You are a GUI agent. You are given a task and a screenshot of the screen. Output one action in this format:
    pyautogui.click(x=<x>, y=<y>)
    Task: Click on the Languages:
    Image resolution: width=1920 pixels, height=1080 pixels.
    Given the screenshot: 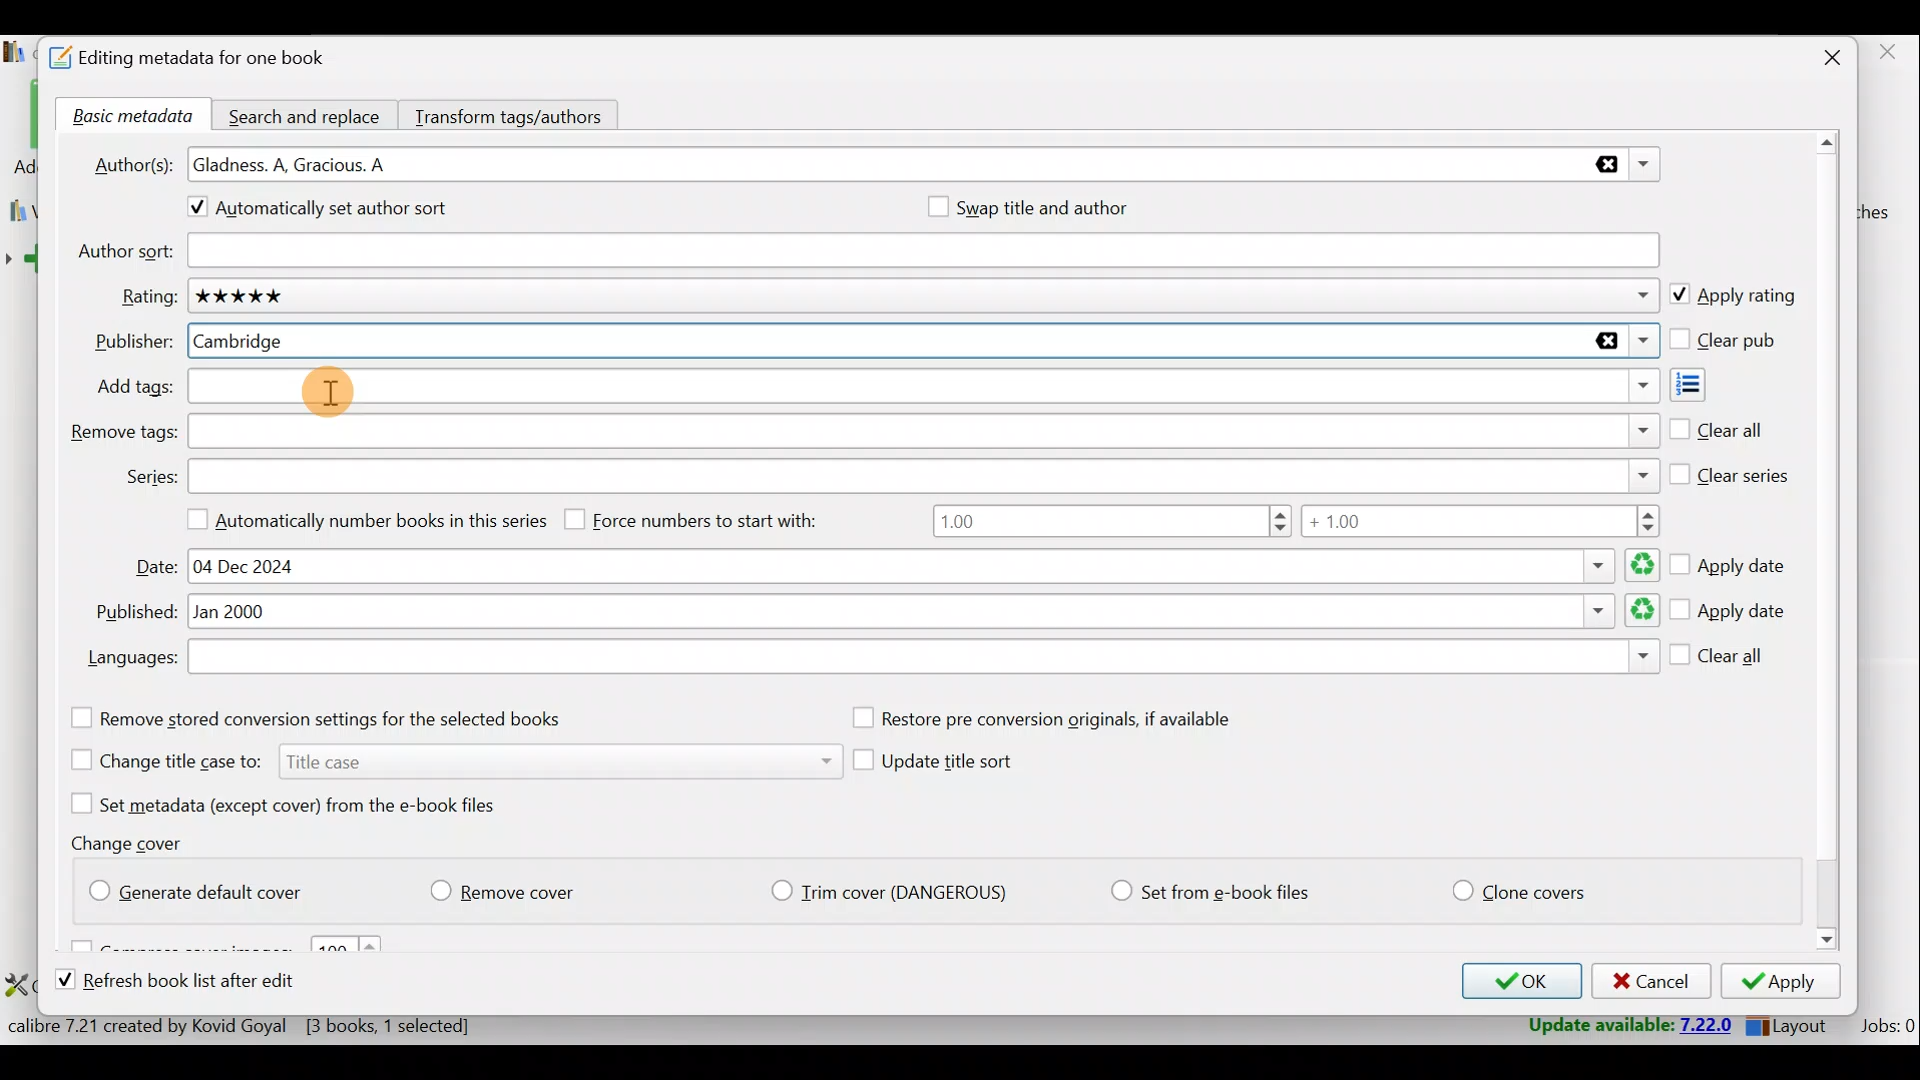 What is the action you would take?
    pyautogui.click(x=130, y=660)
    